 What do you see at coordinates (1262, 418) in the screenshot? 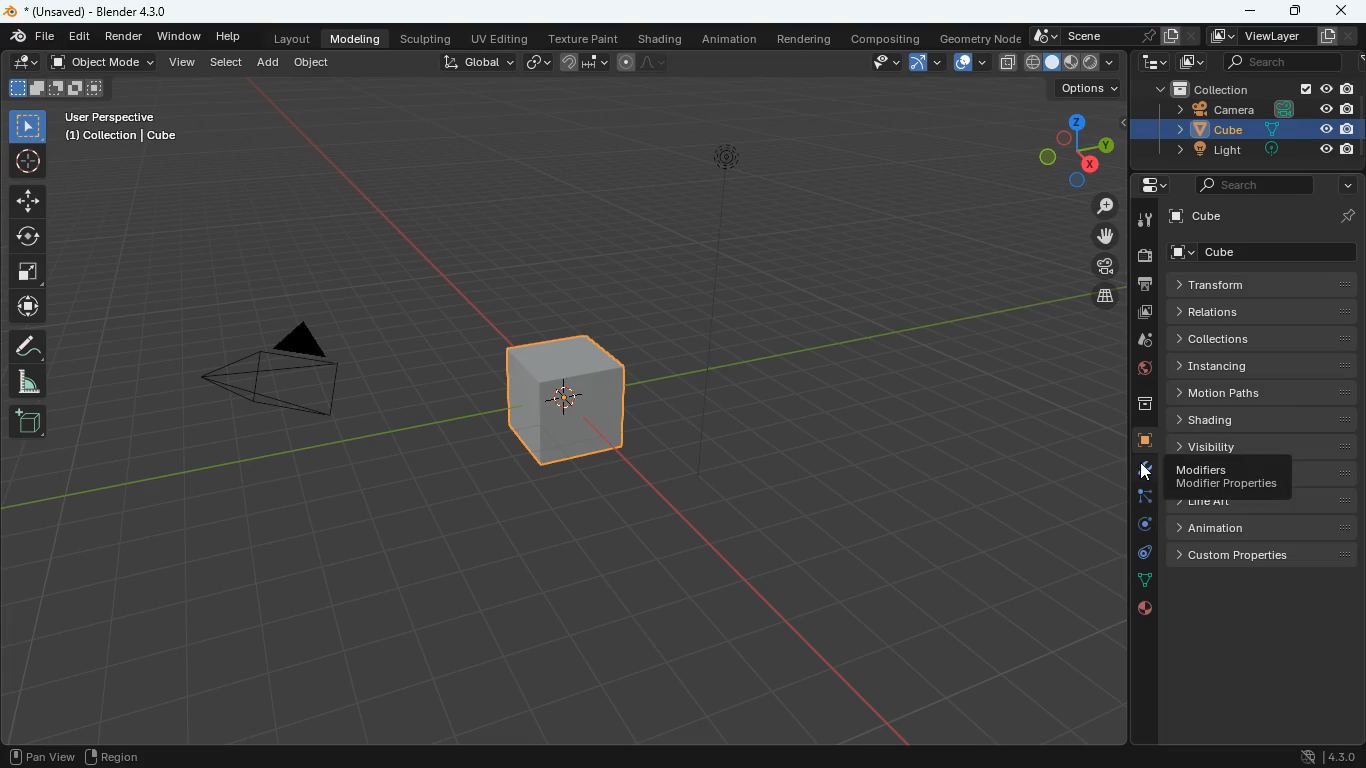
I see `shading` at bounding box center [1262, 418].